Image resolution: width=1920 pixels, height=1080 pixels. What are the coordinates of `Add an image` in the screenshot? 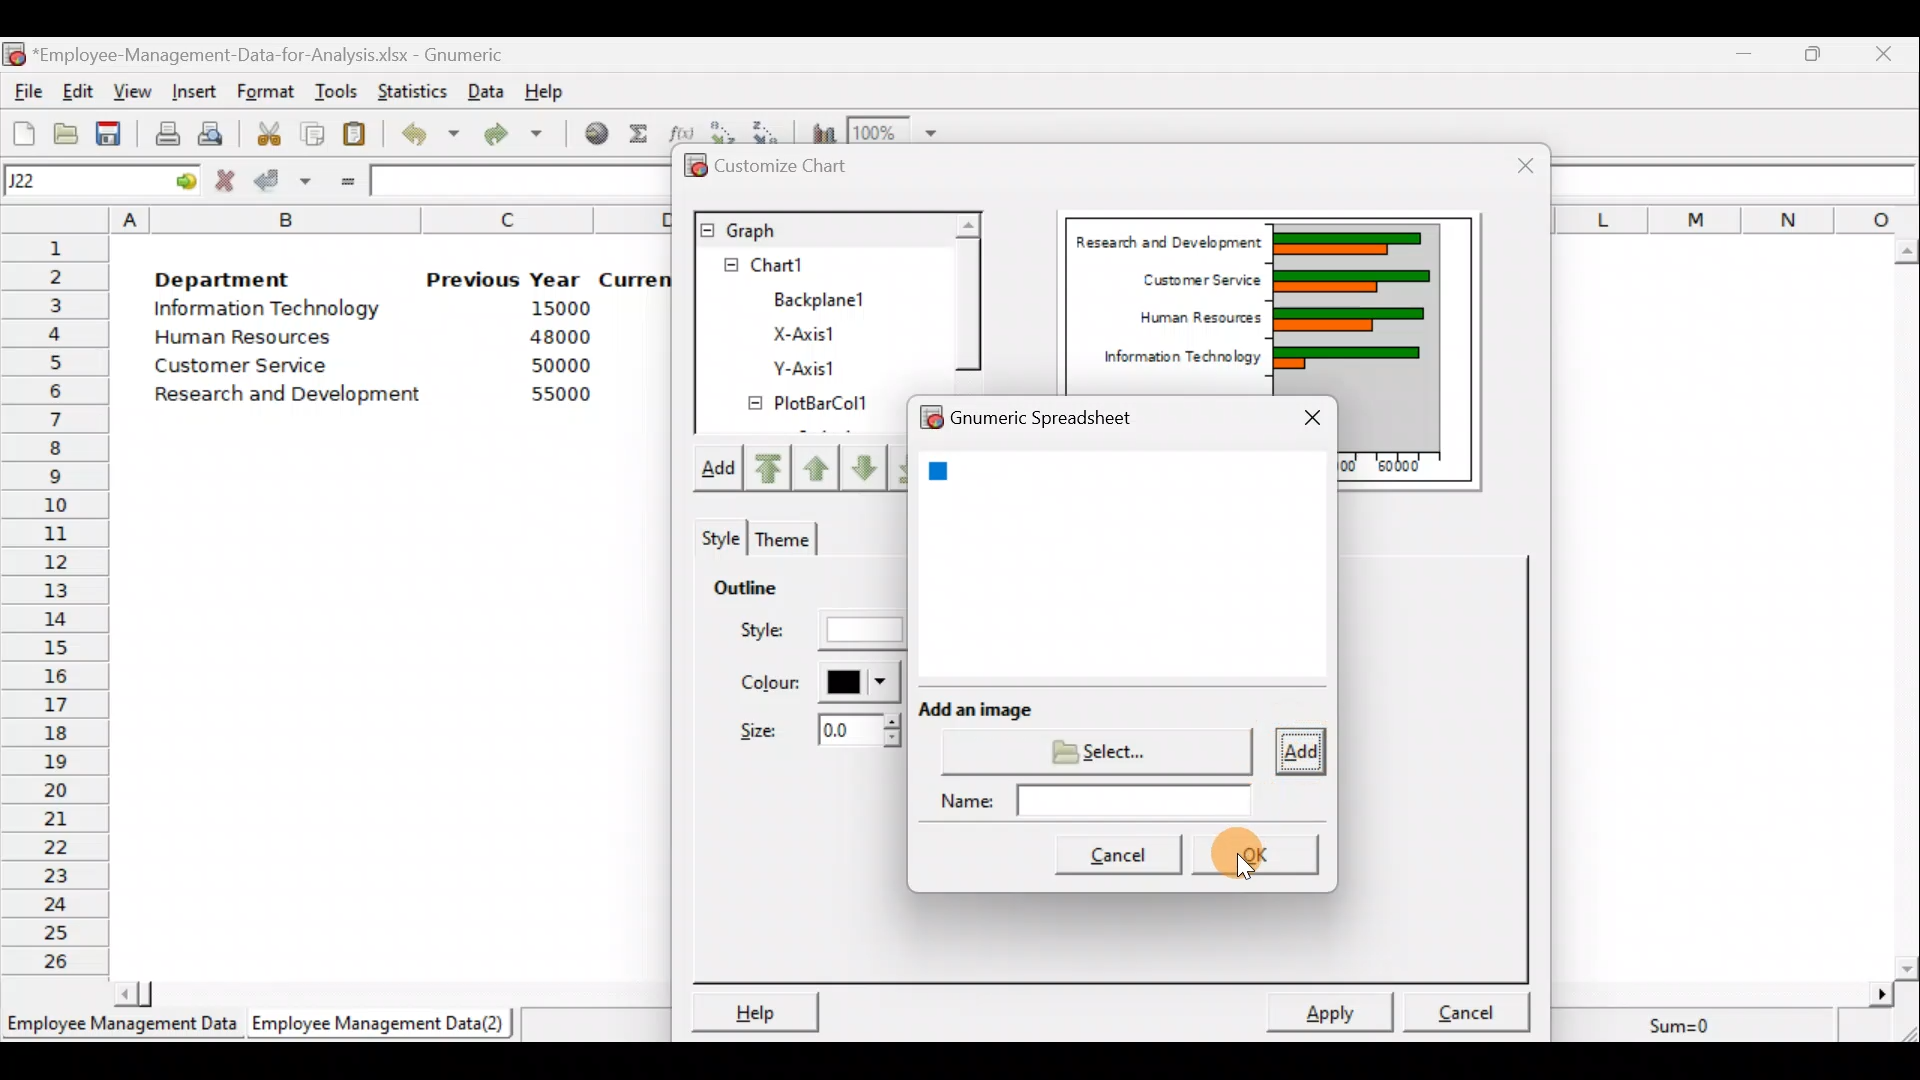 It's located at (977, 704).